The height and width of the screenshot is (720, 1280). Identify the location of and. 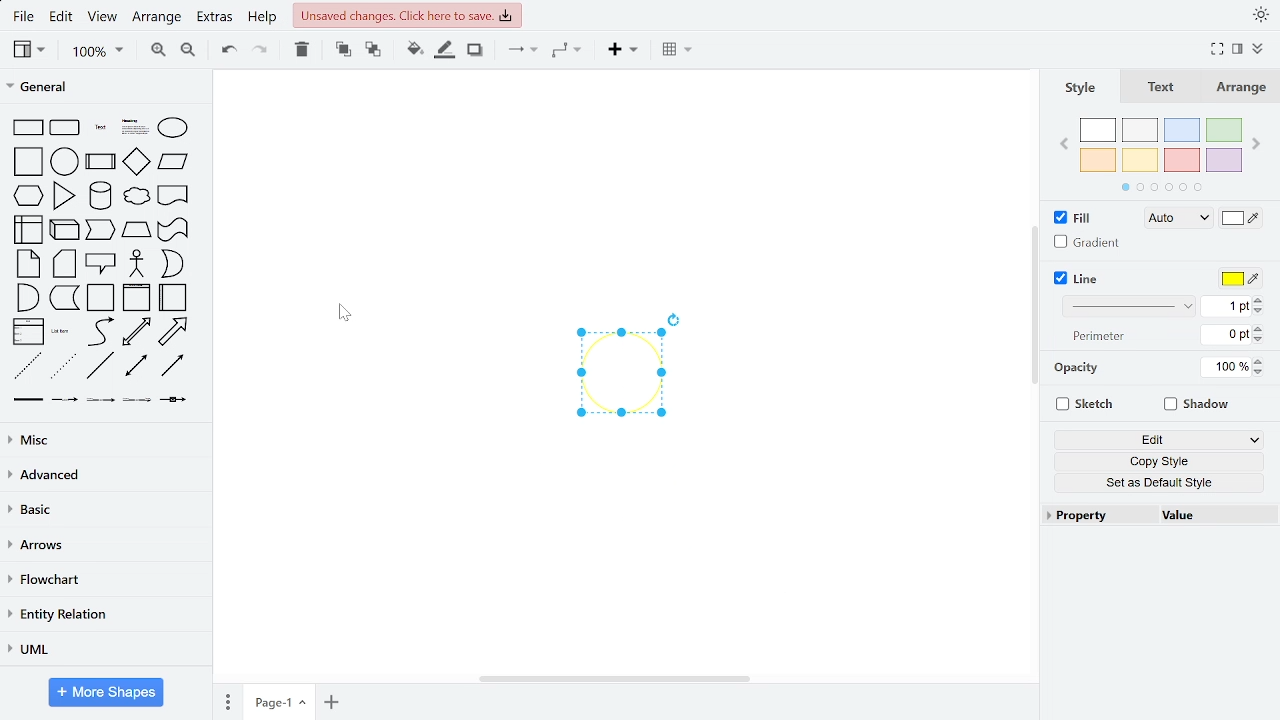
(27, 297).